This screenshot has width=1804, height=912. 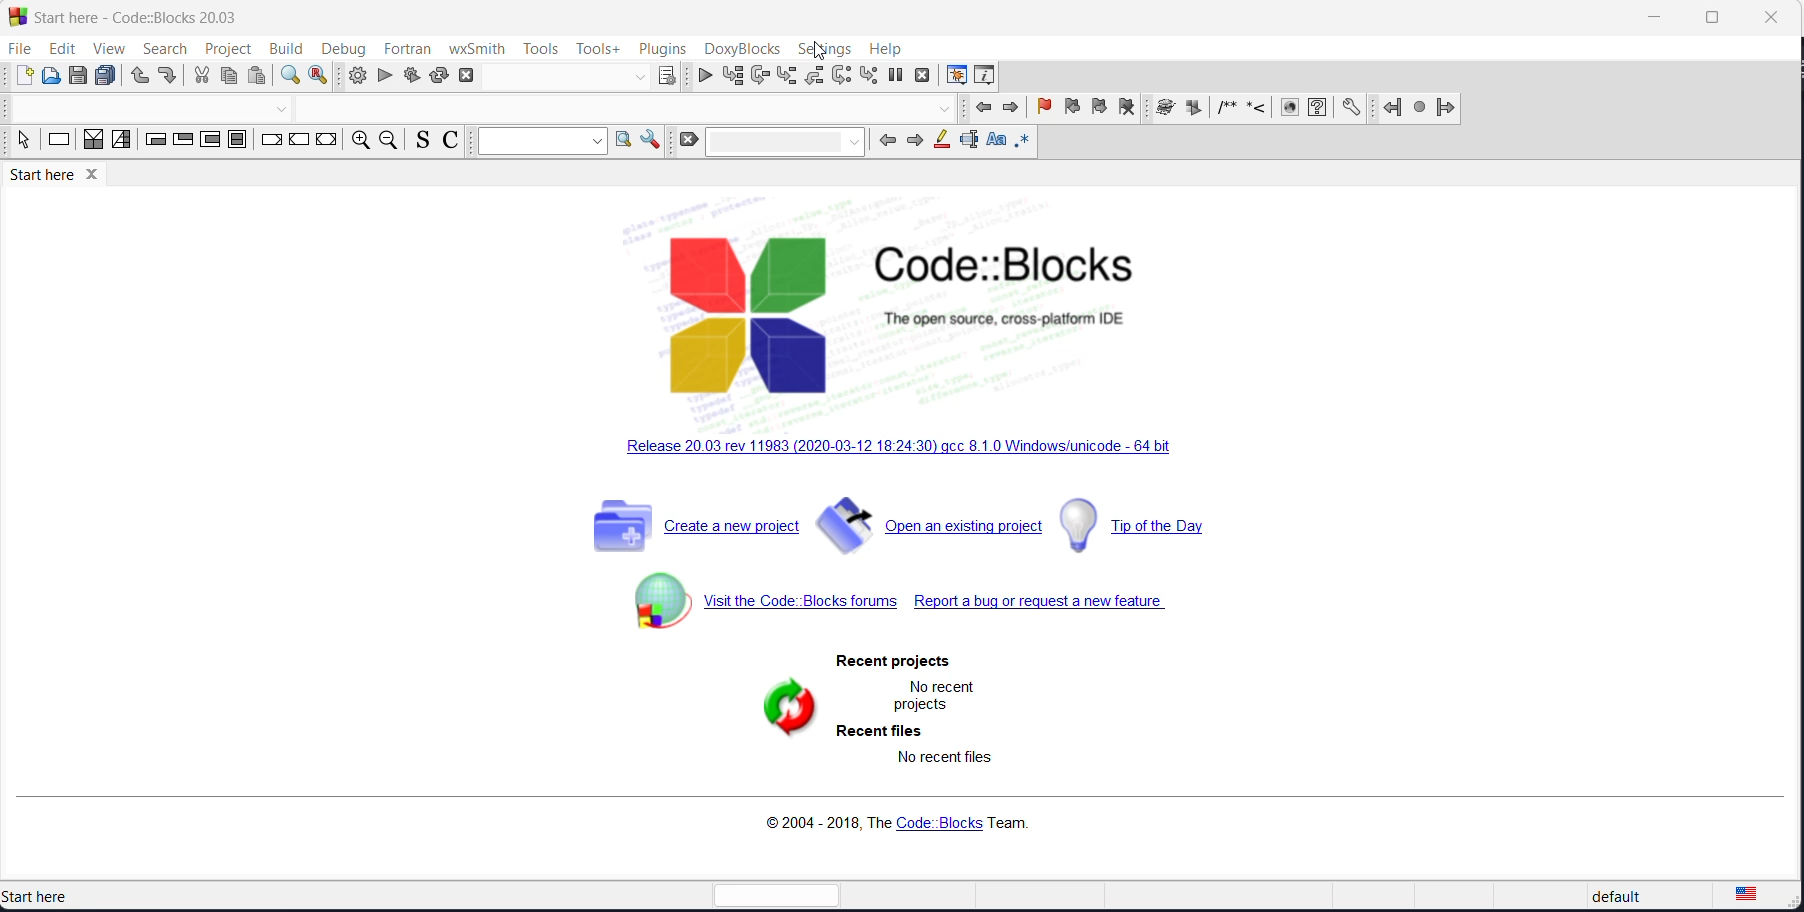 I want to click on recent projects, so click(x=882, y=661).